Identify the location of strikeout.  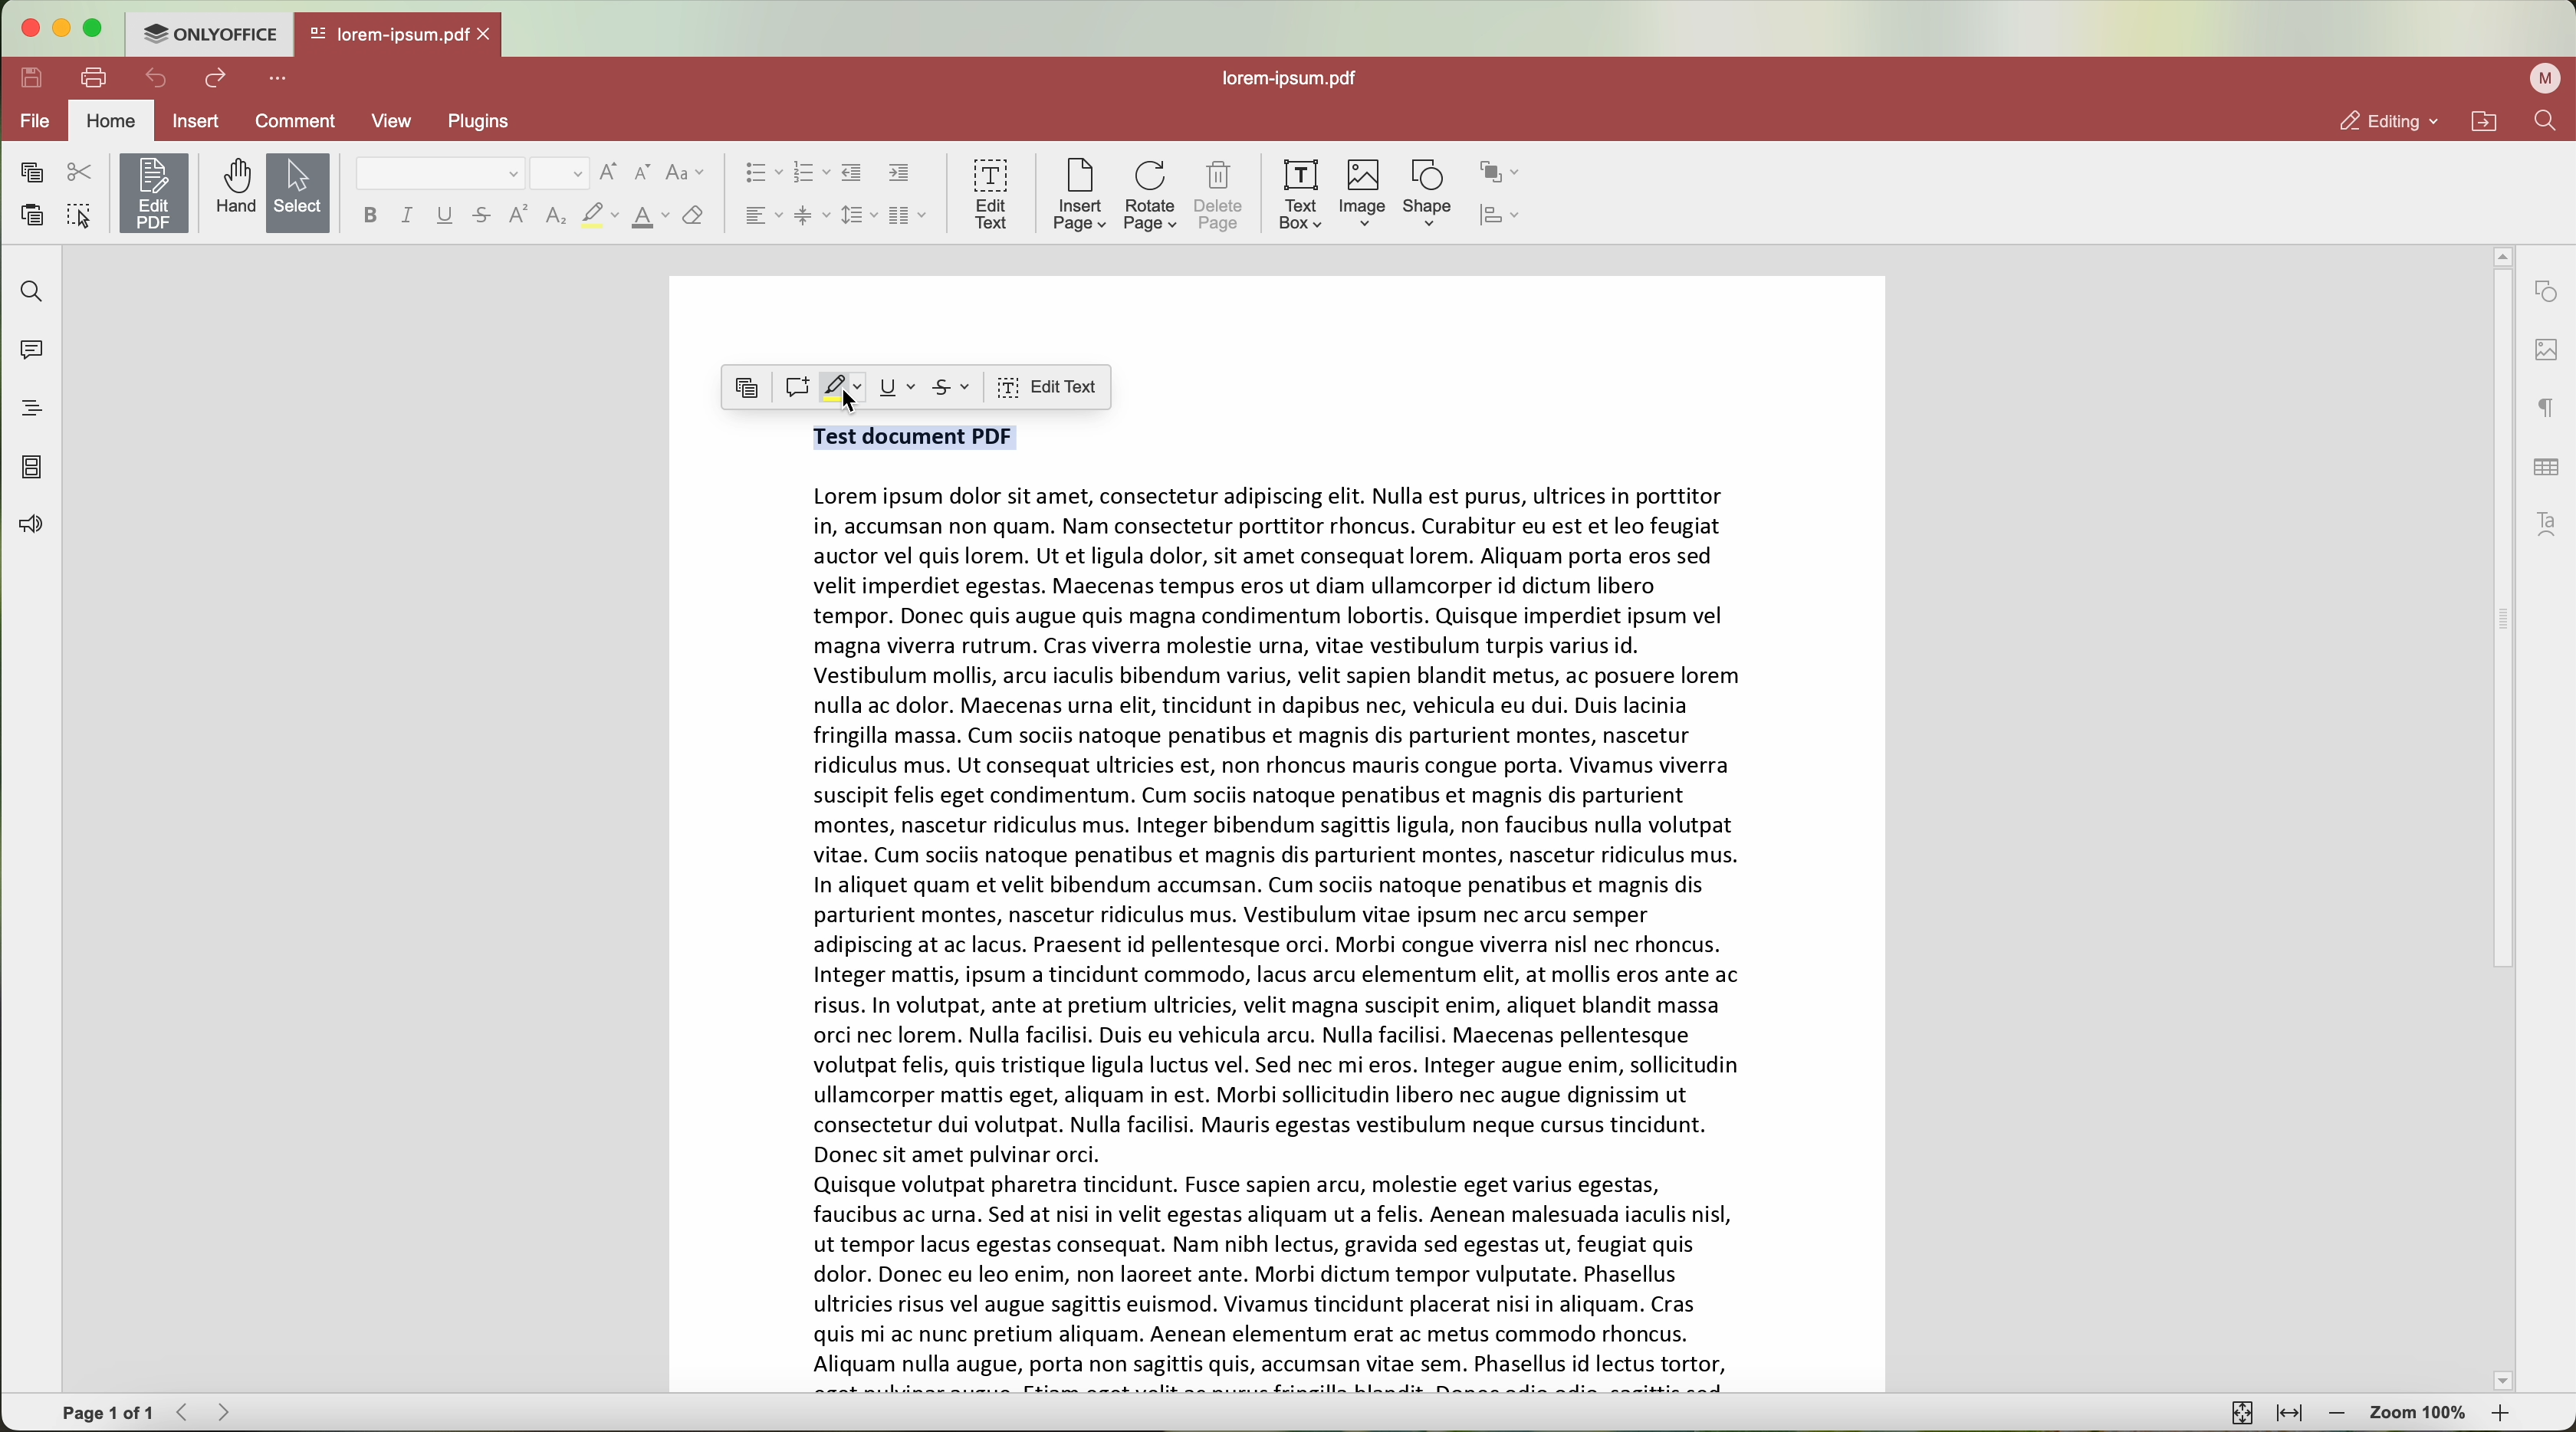
(481, 219).